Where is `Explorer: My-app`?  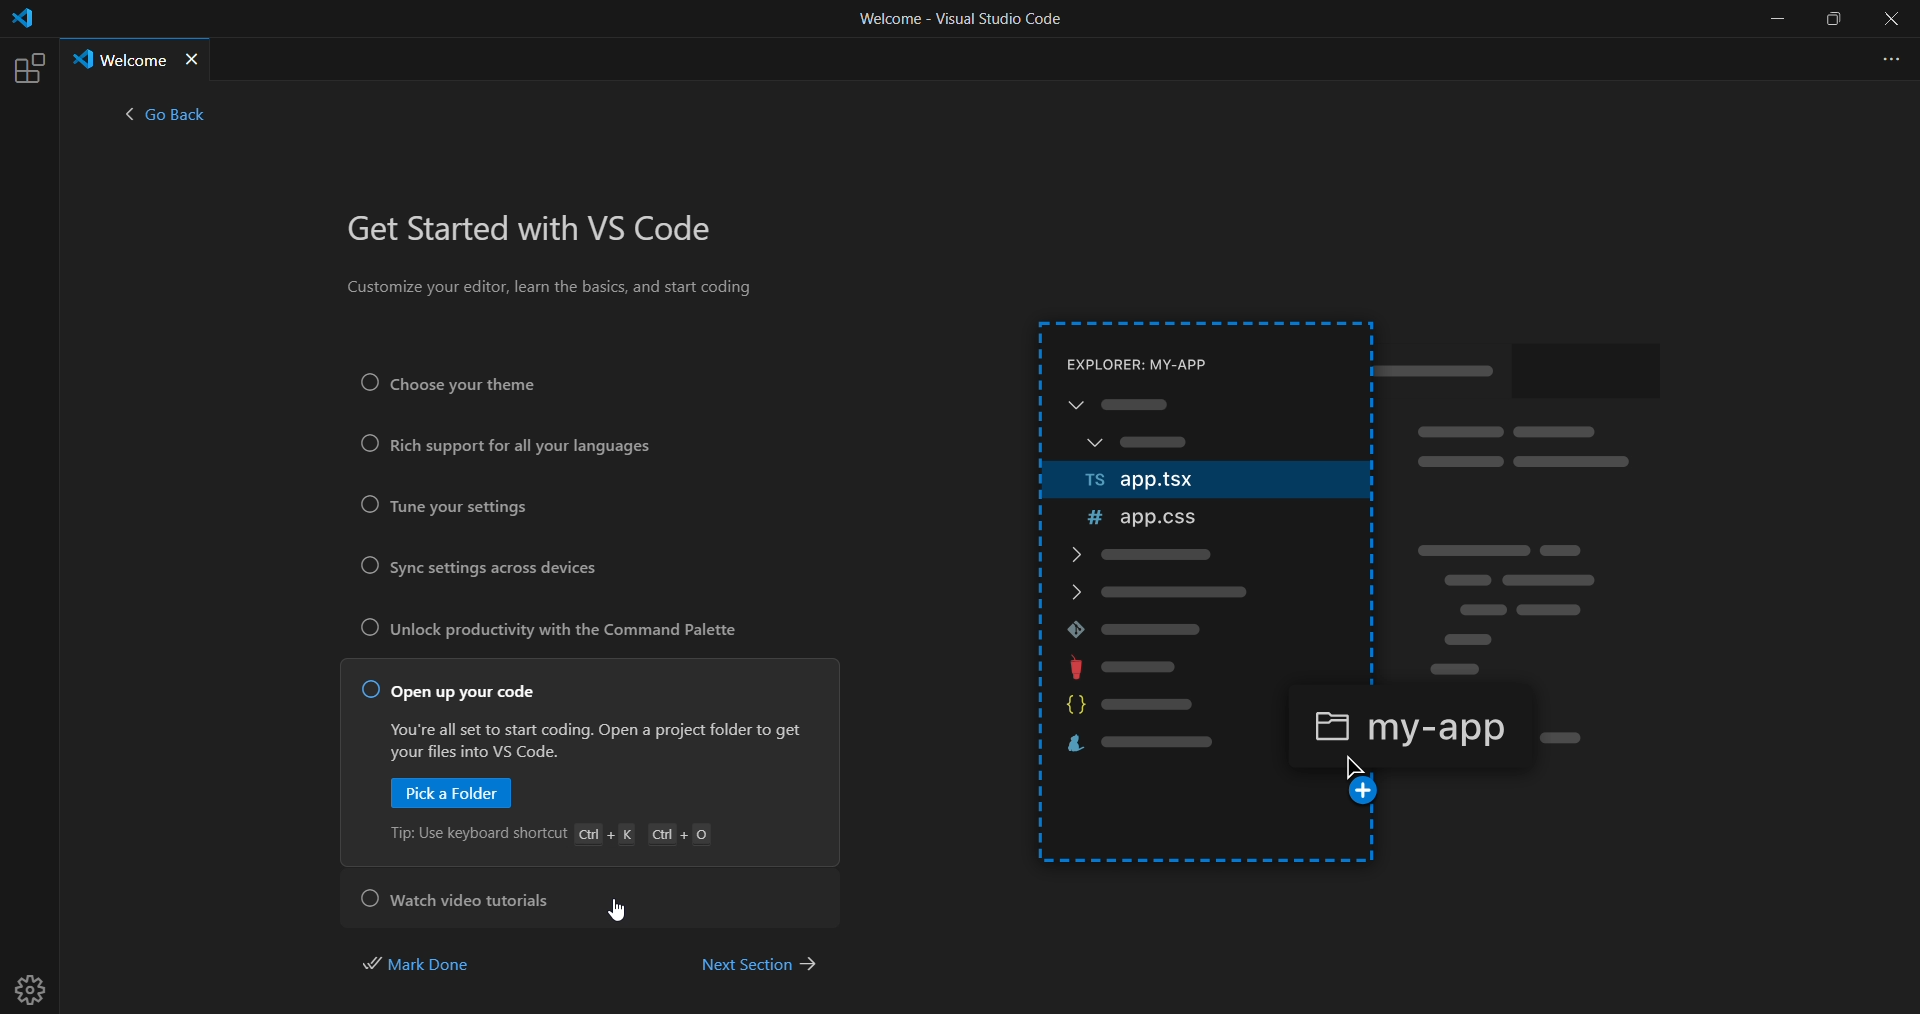 Explorer: My-app is located at coordinates (1163, 361).